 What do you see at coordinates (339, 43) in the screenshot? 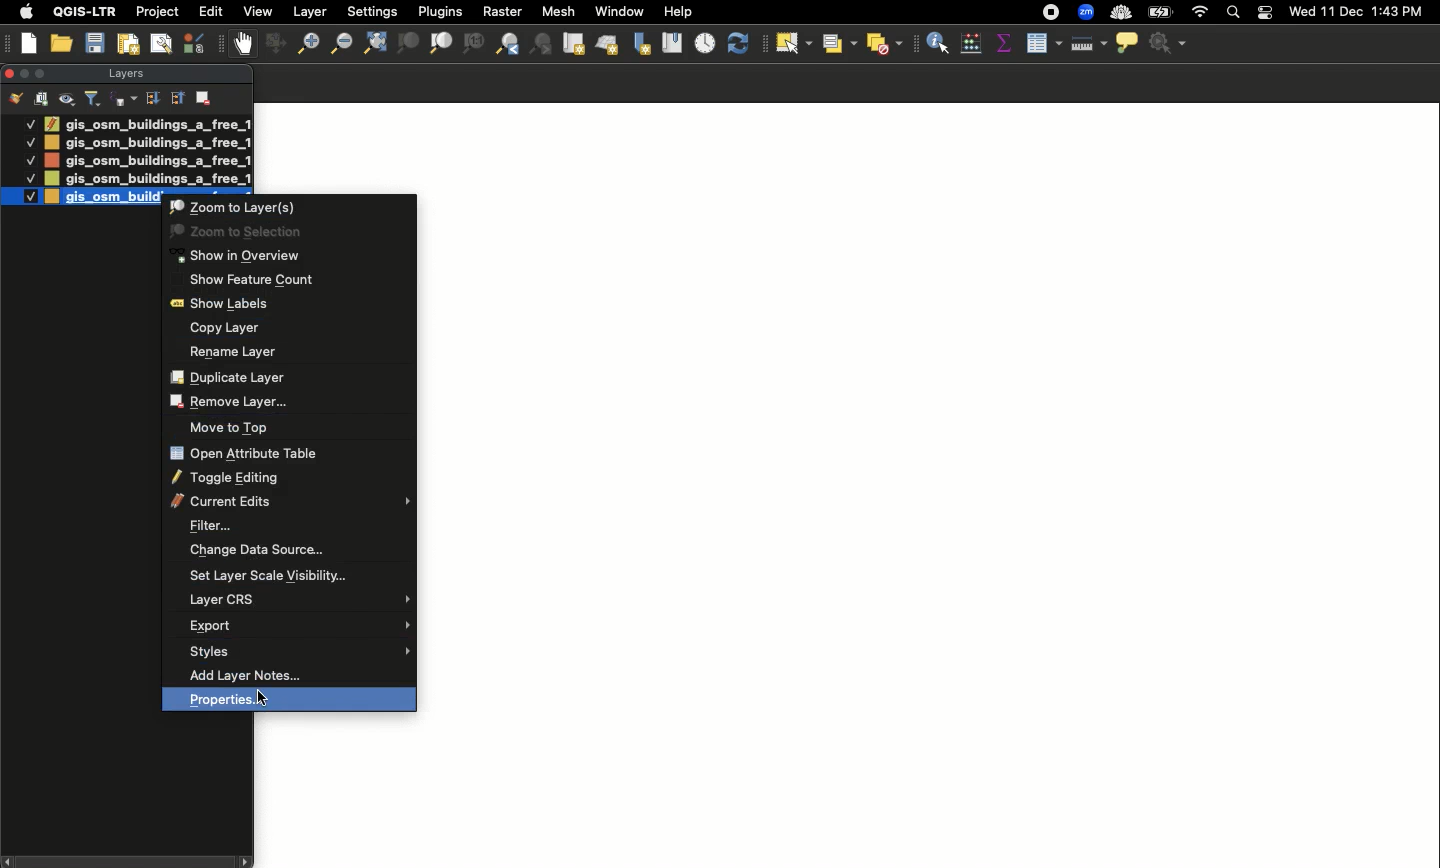
I see `Zoom out ` at bounding box center [339, 43].